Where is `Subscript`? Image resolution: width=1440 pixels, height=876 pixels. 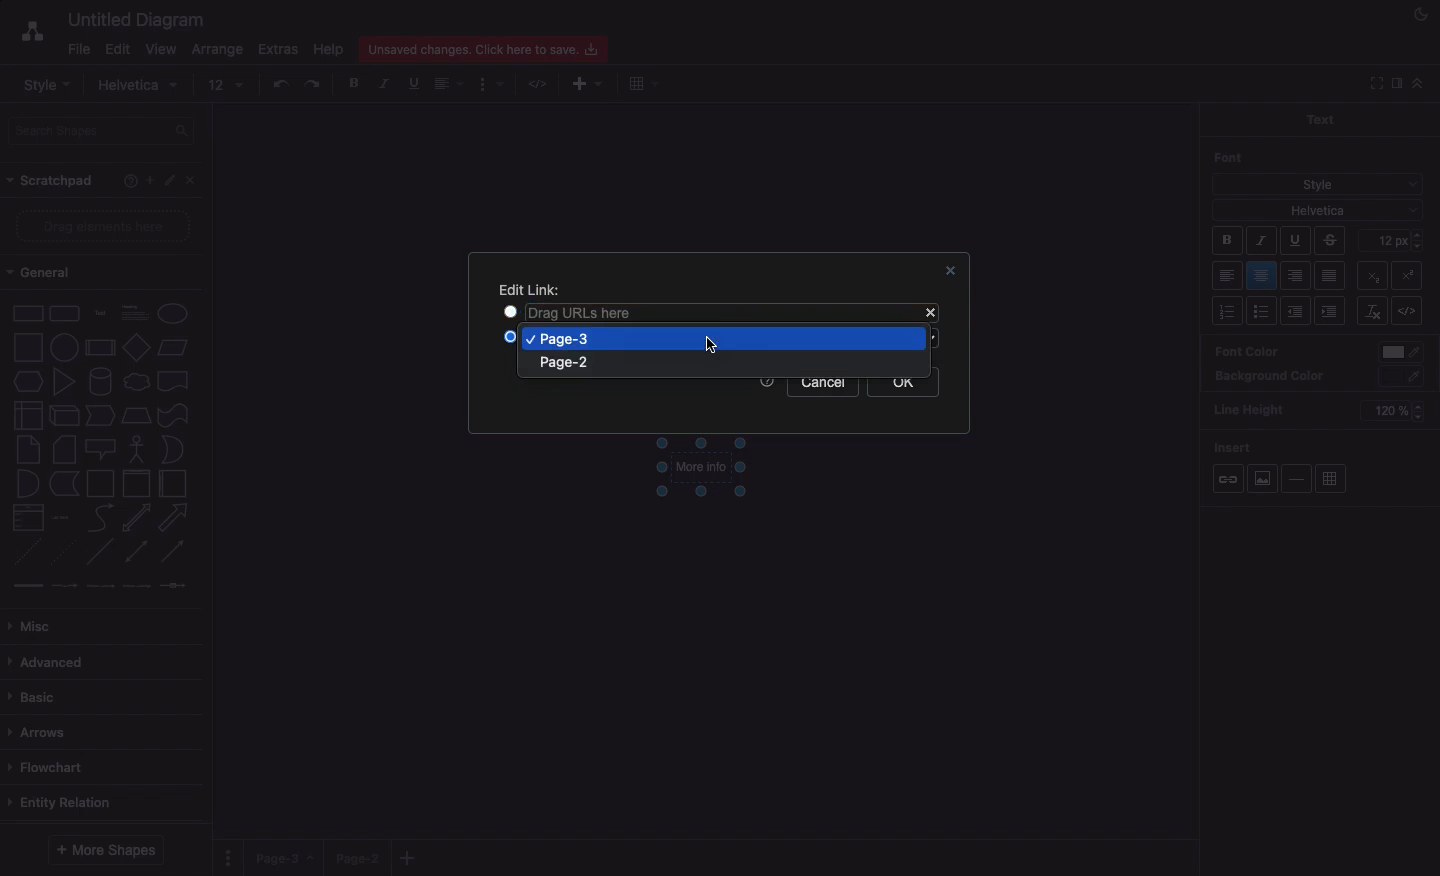
Subscript is located at coordinates (1412, 272).